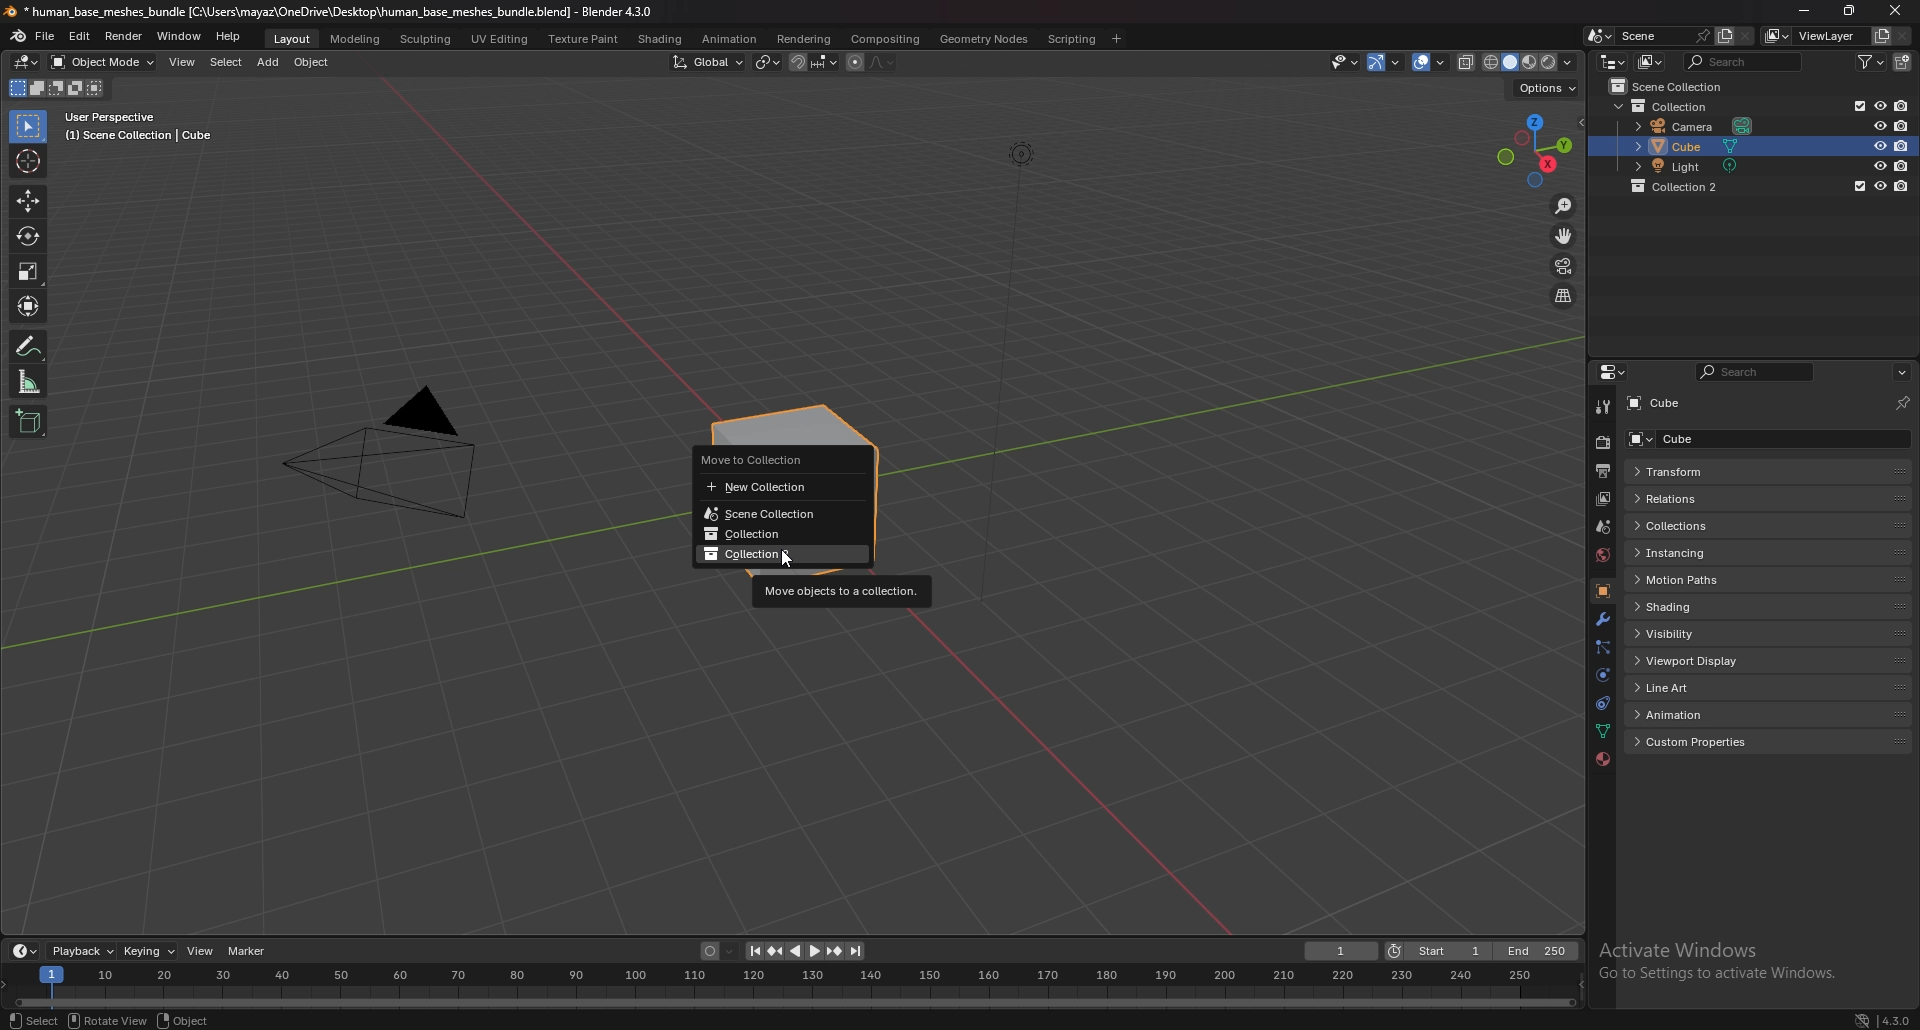  I want to click on compositing, so click(885, 40).